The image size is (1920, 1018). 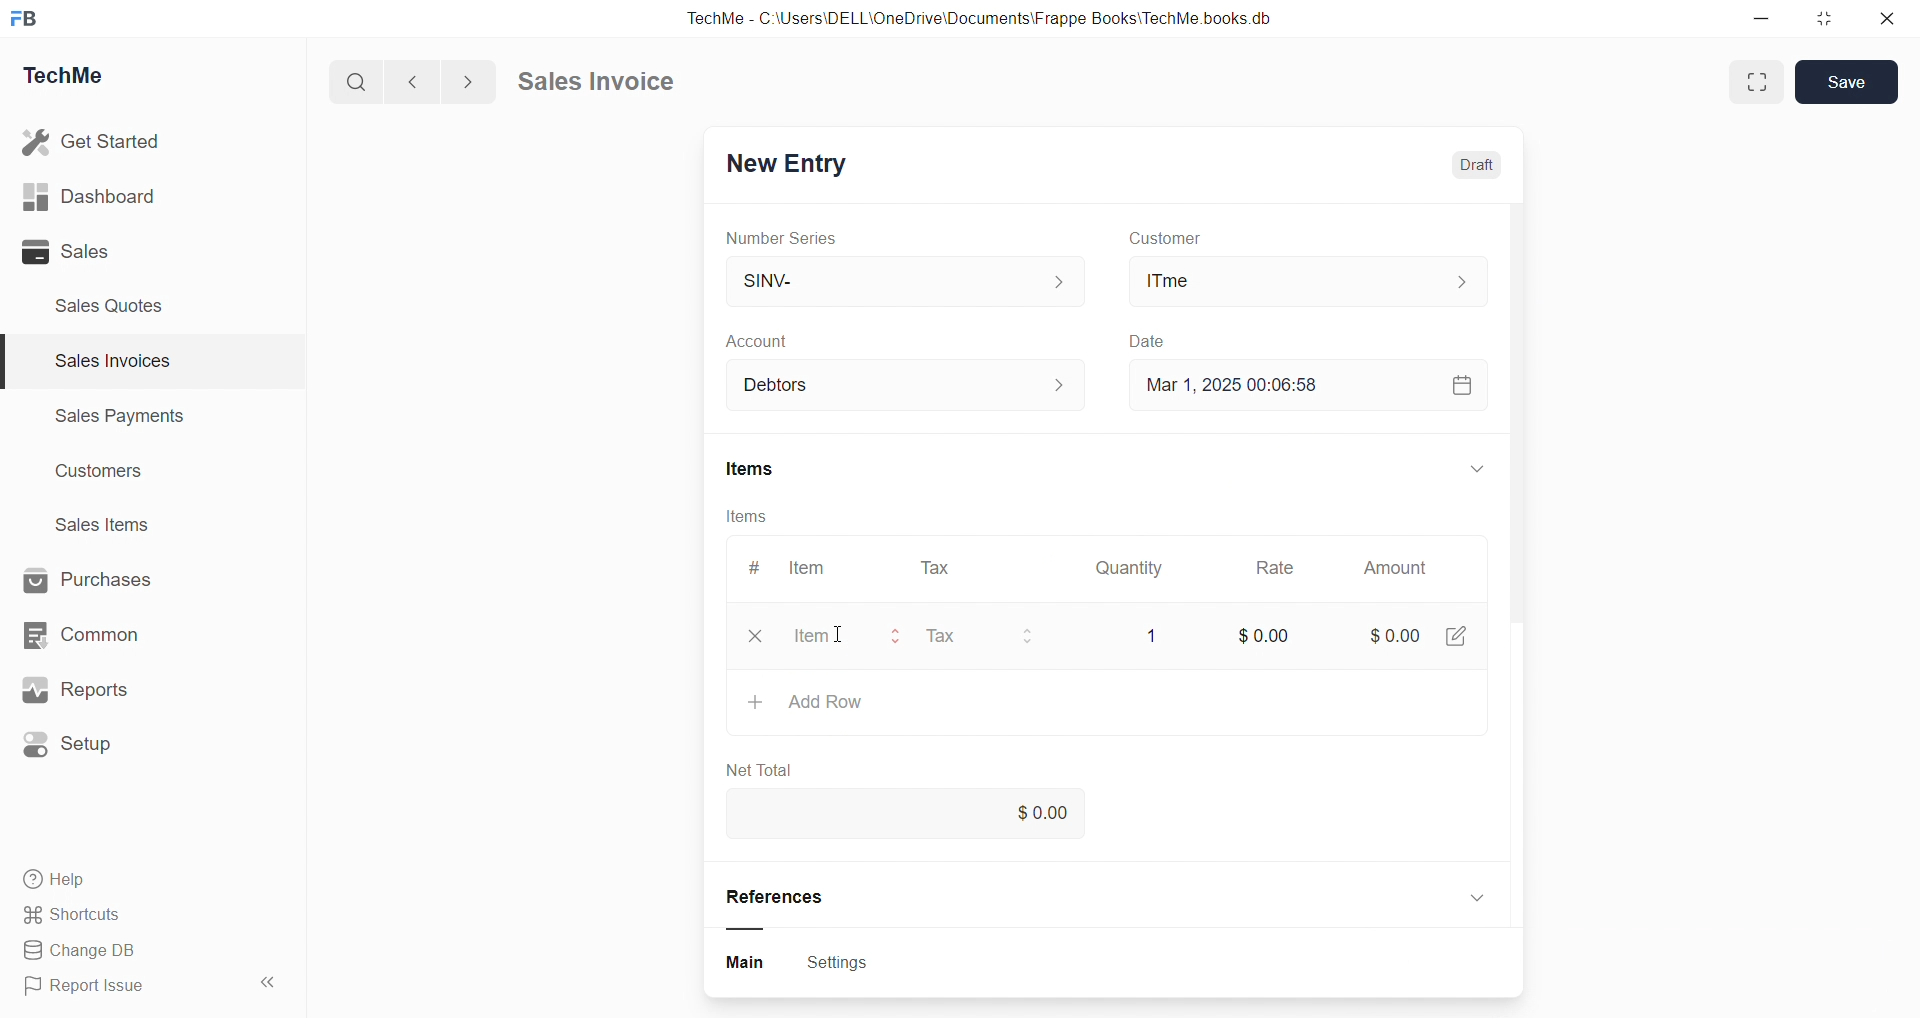 What do you see at coordinates (269, 979) in the screenshot?
I see `«` at bounding box center [269, 979].